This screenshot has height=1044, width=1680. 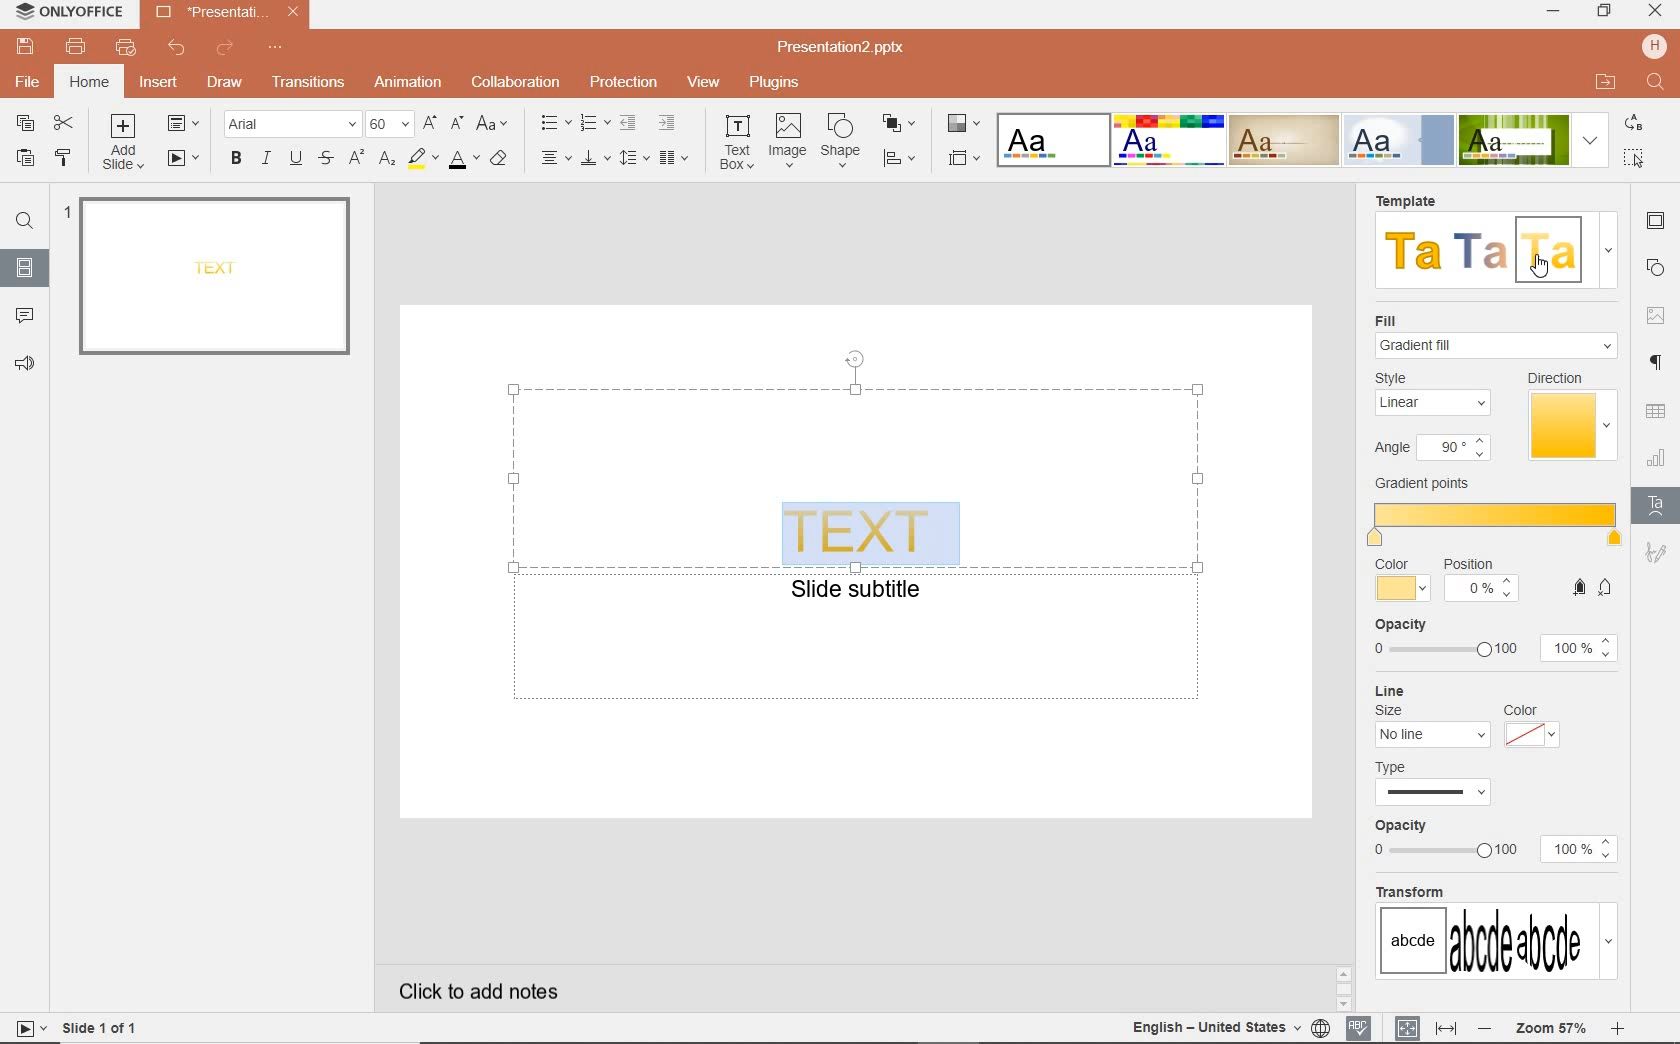 What do you see at coordinates (1605, 82) in the screenshot?
I see `open file` at bounding box center [1605, 82].